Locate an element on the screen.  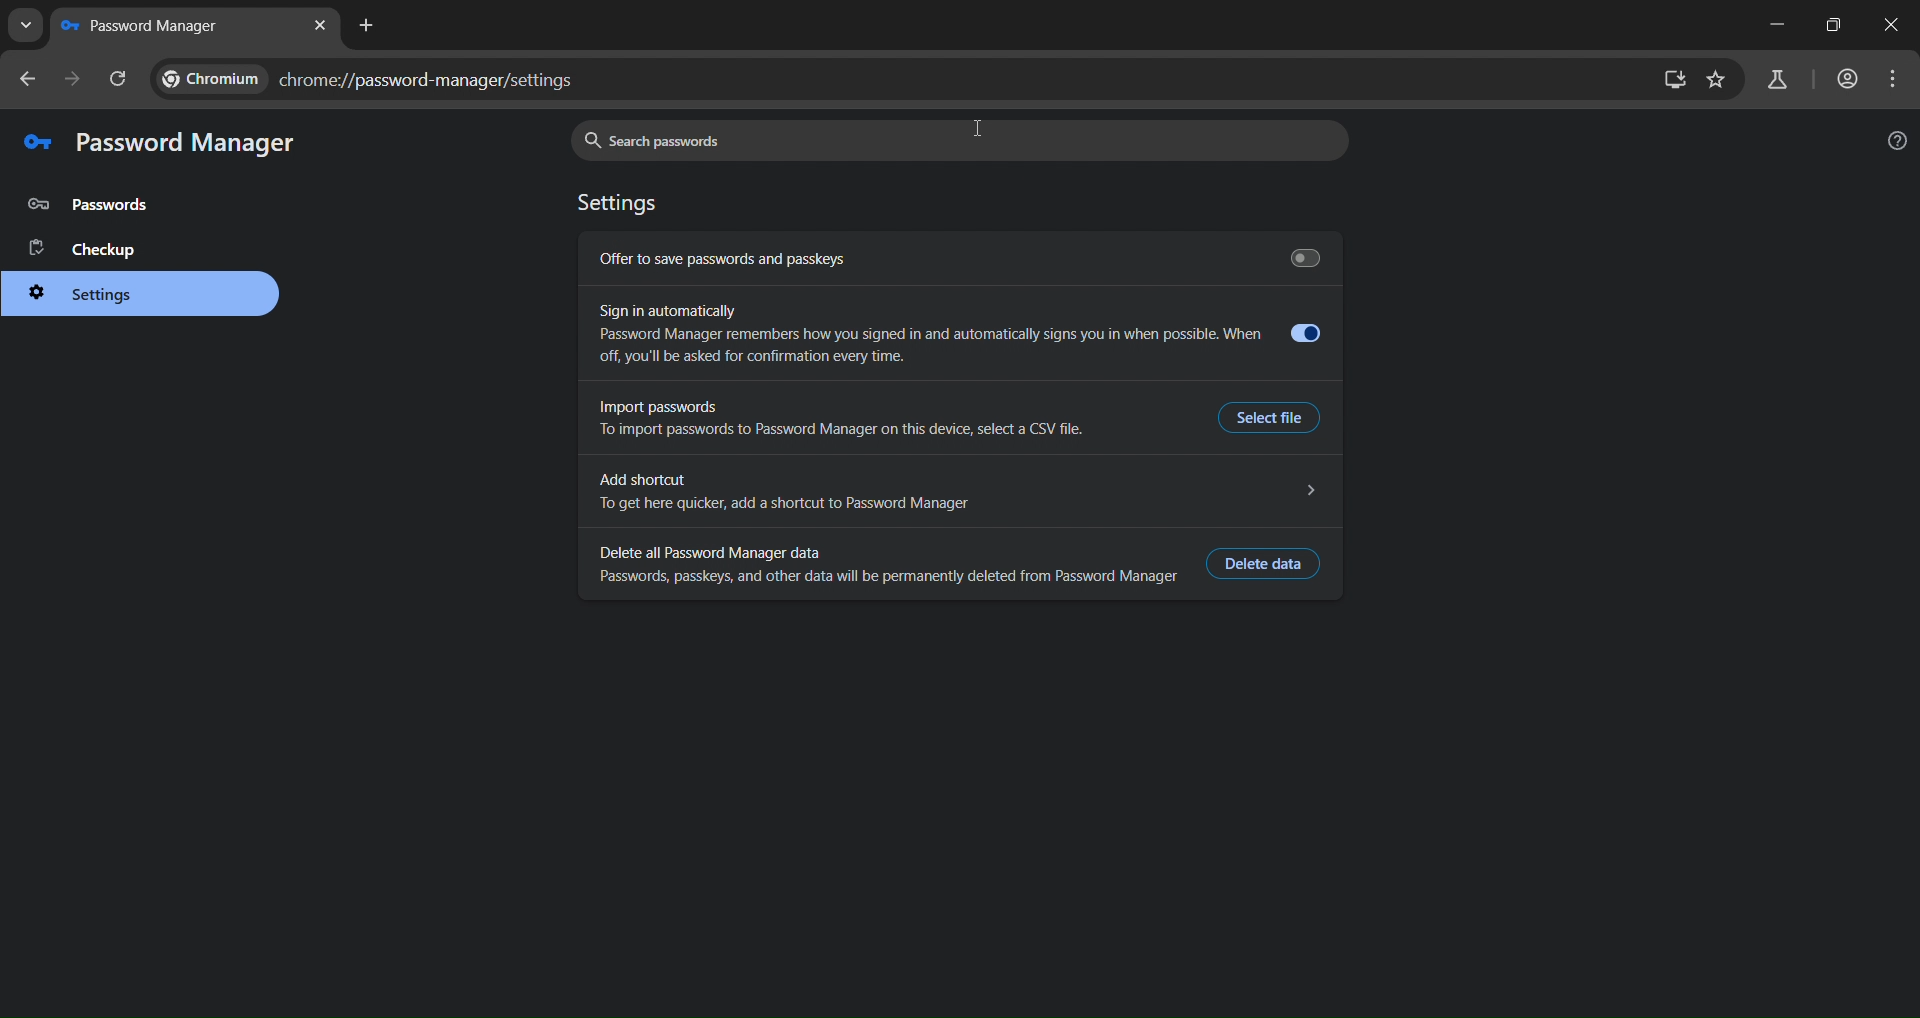
settings is located at coordinates (91, 294).